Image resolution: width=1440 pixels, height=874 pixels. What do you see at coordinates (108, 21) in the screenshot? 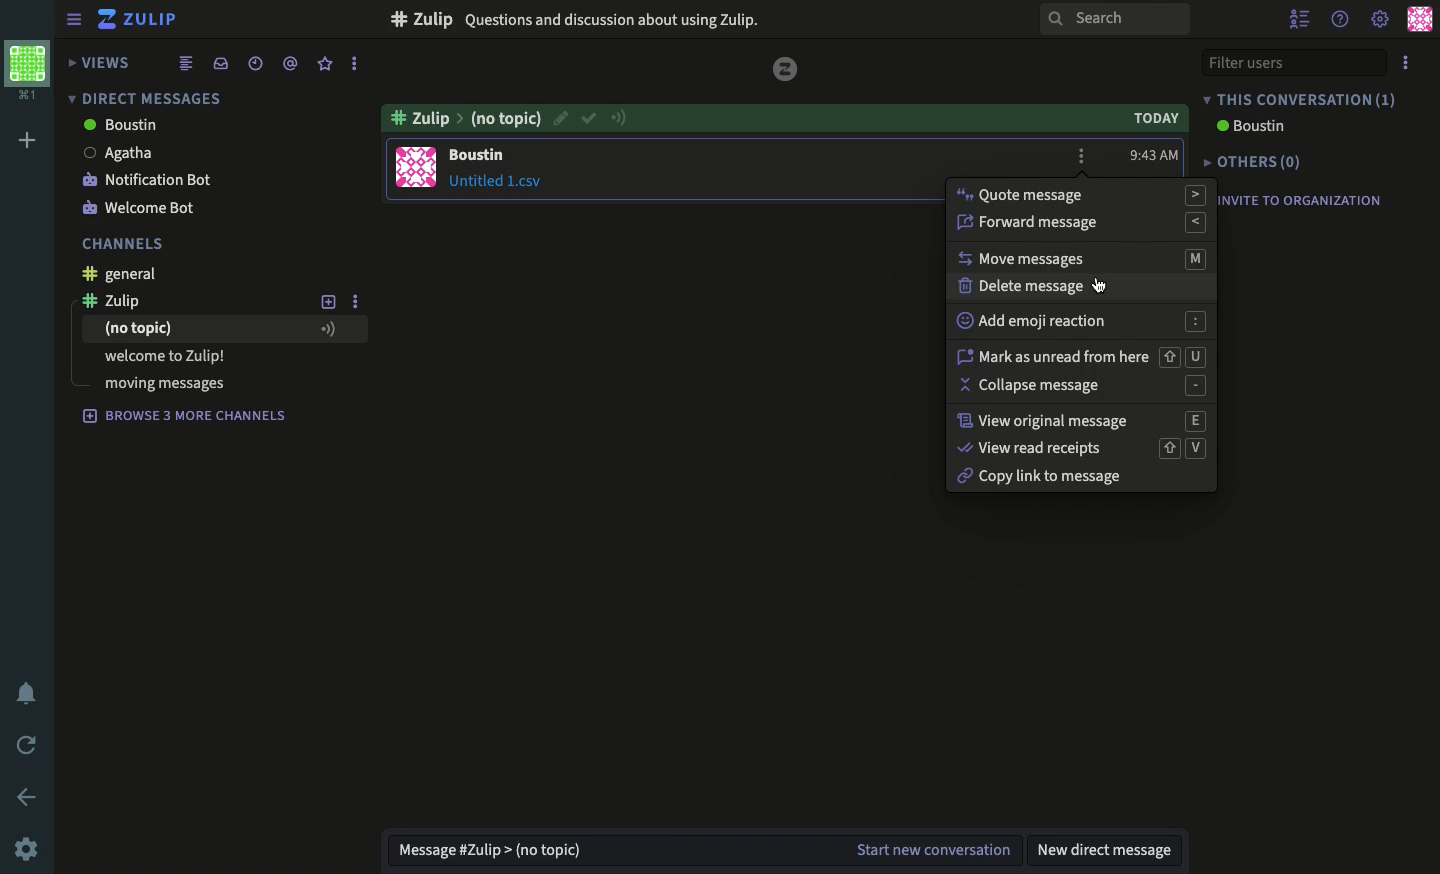
I see `zulip logo` at bounding box center [108, 21].